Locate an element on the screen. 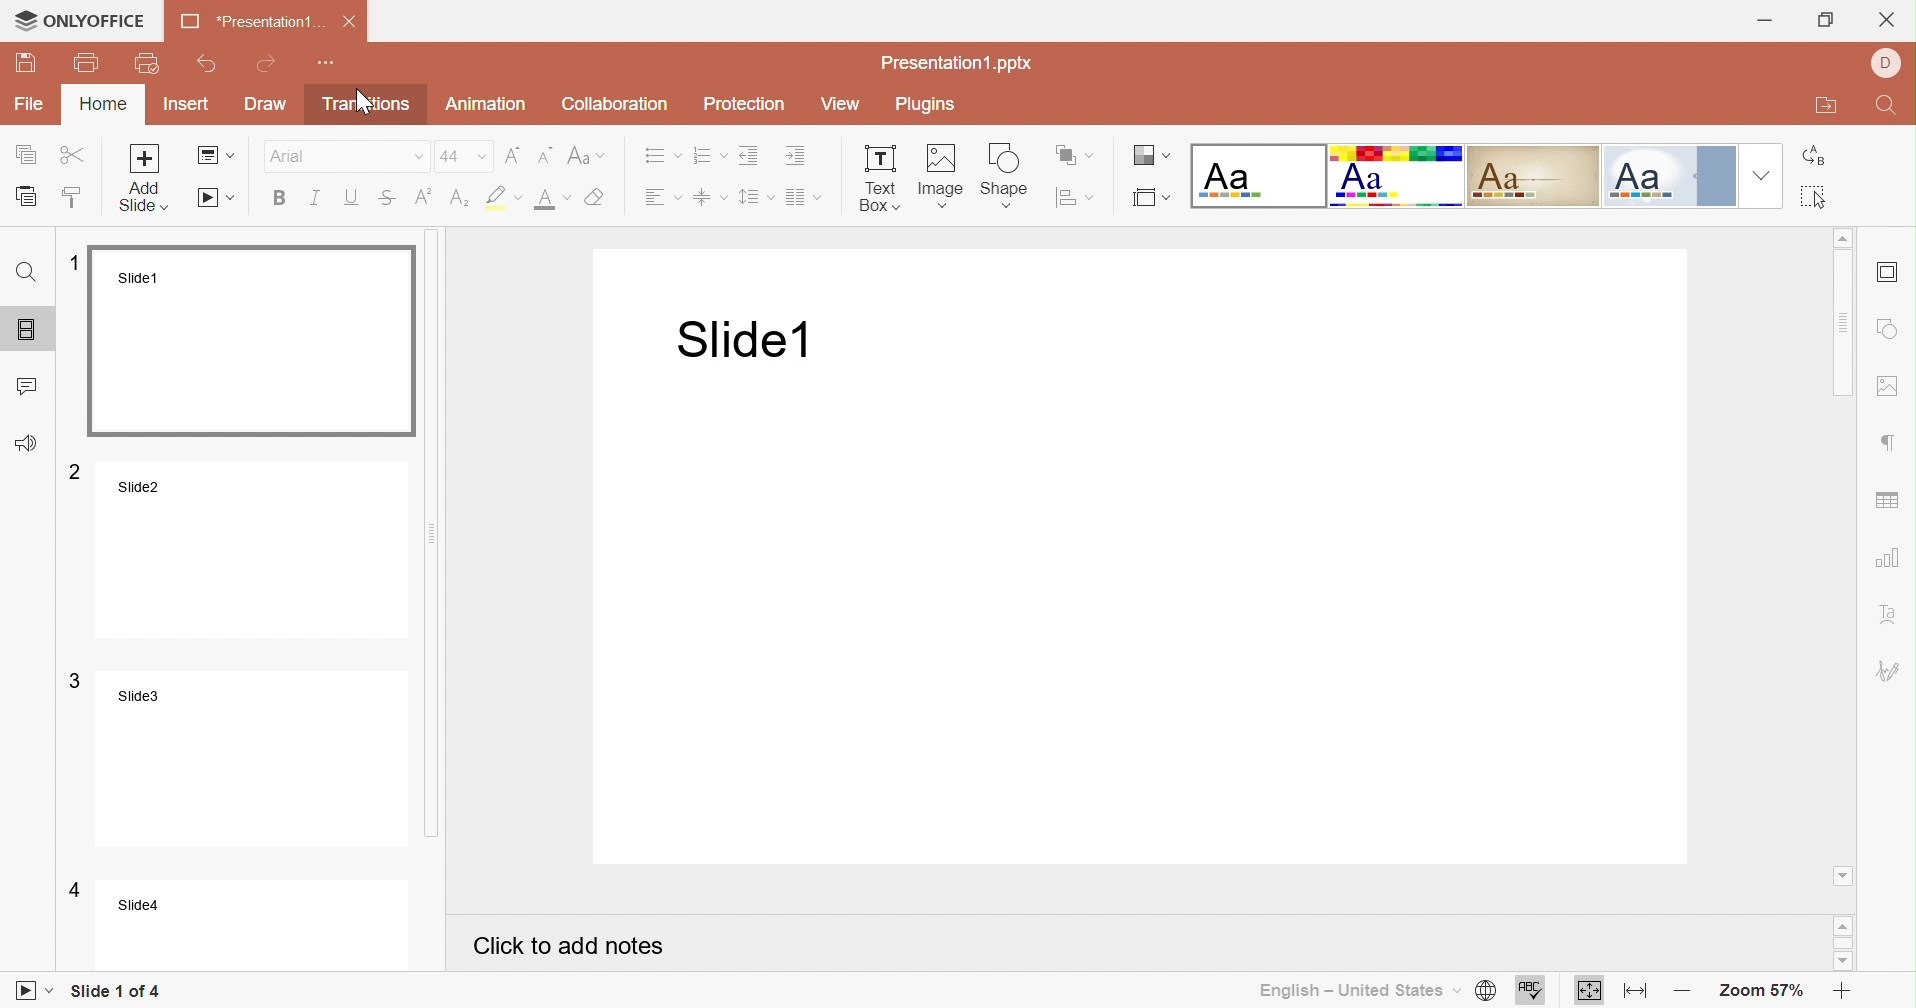  Home is located at coordinates (101, 103).